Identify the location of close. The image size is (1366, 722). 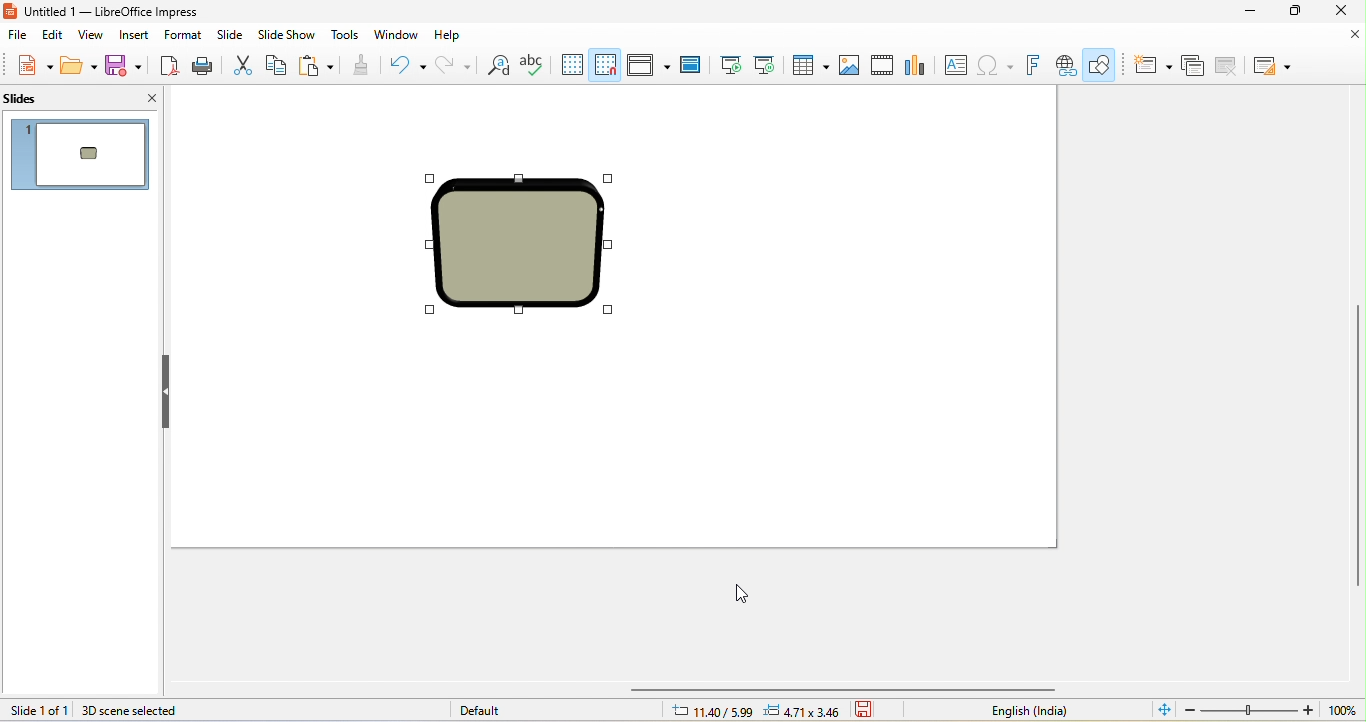
(1340, 37).